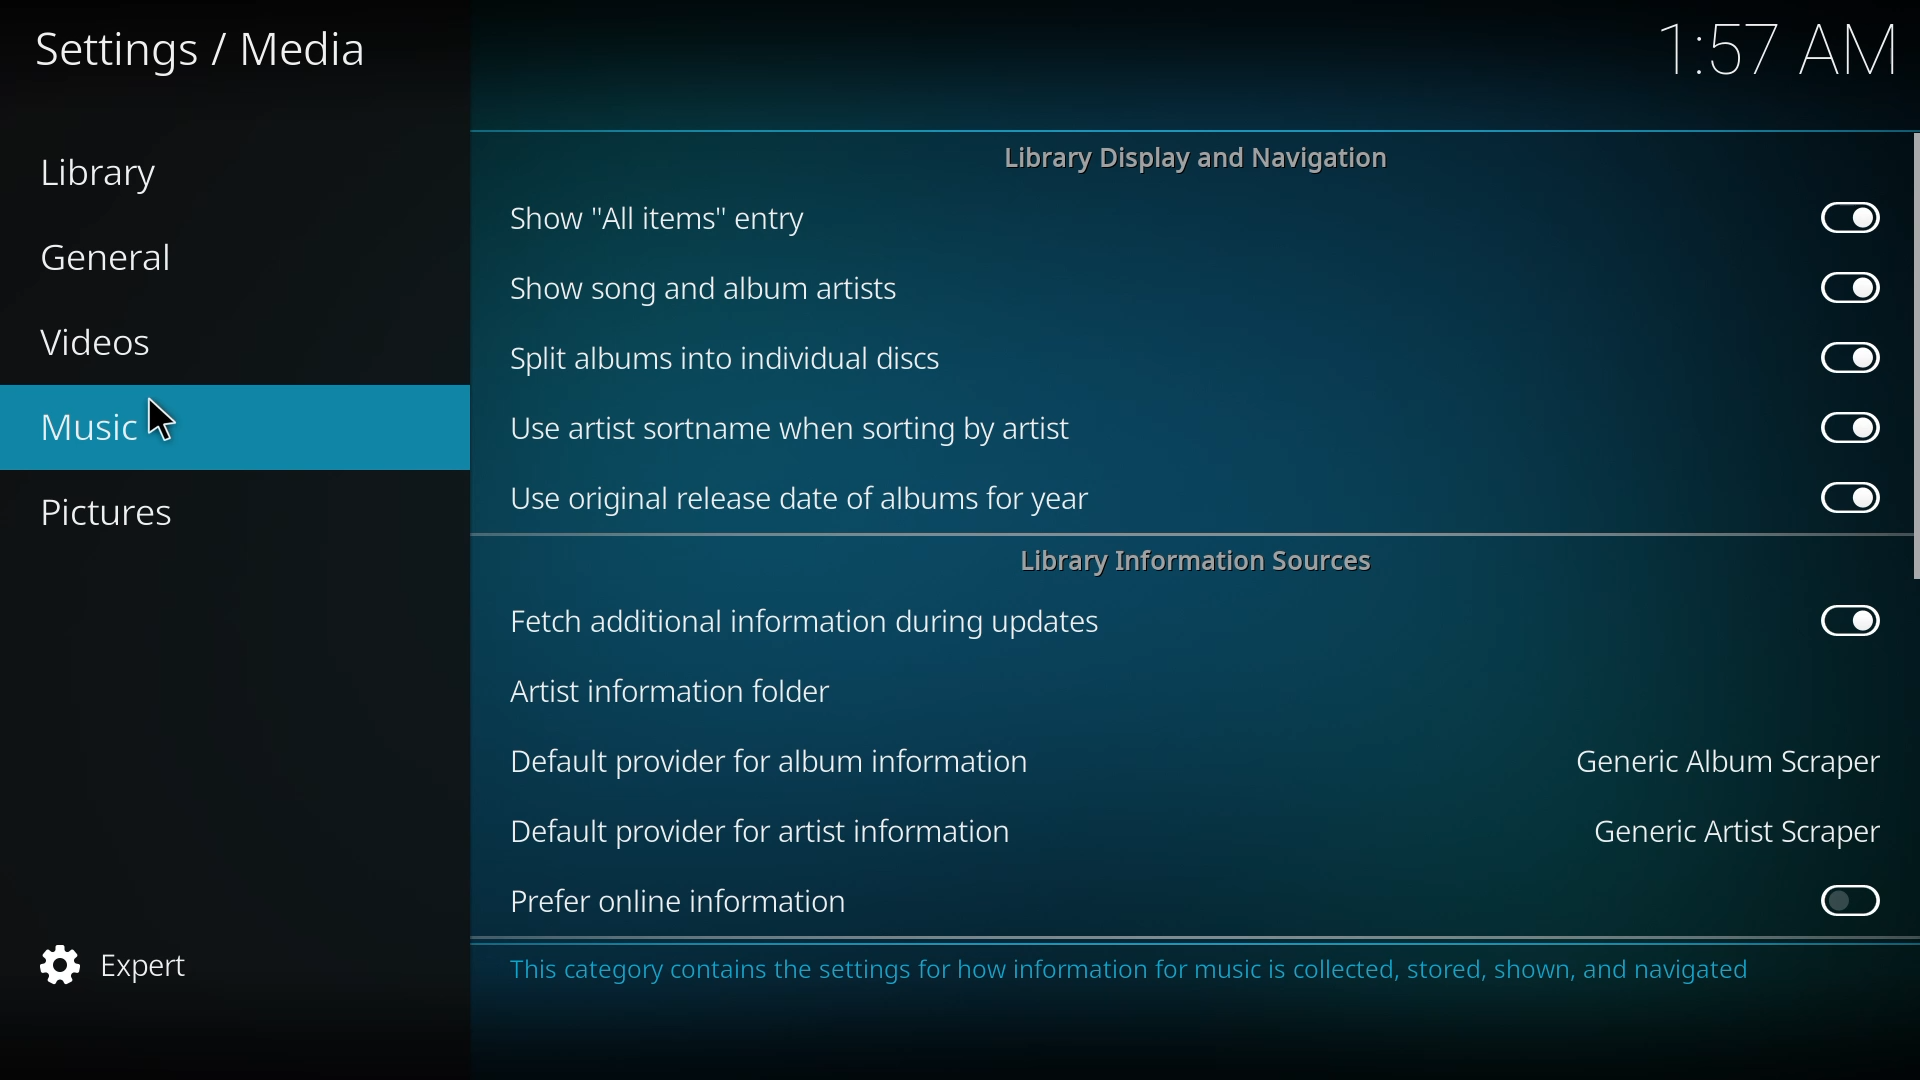 This screenshot has width=1920, height=1080. Describe the element at coordinates (1732, 830) in the screenshot. I see `generic` at that location.